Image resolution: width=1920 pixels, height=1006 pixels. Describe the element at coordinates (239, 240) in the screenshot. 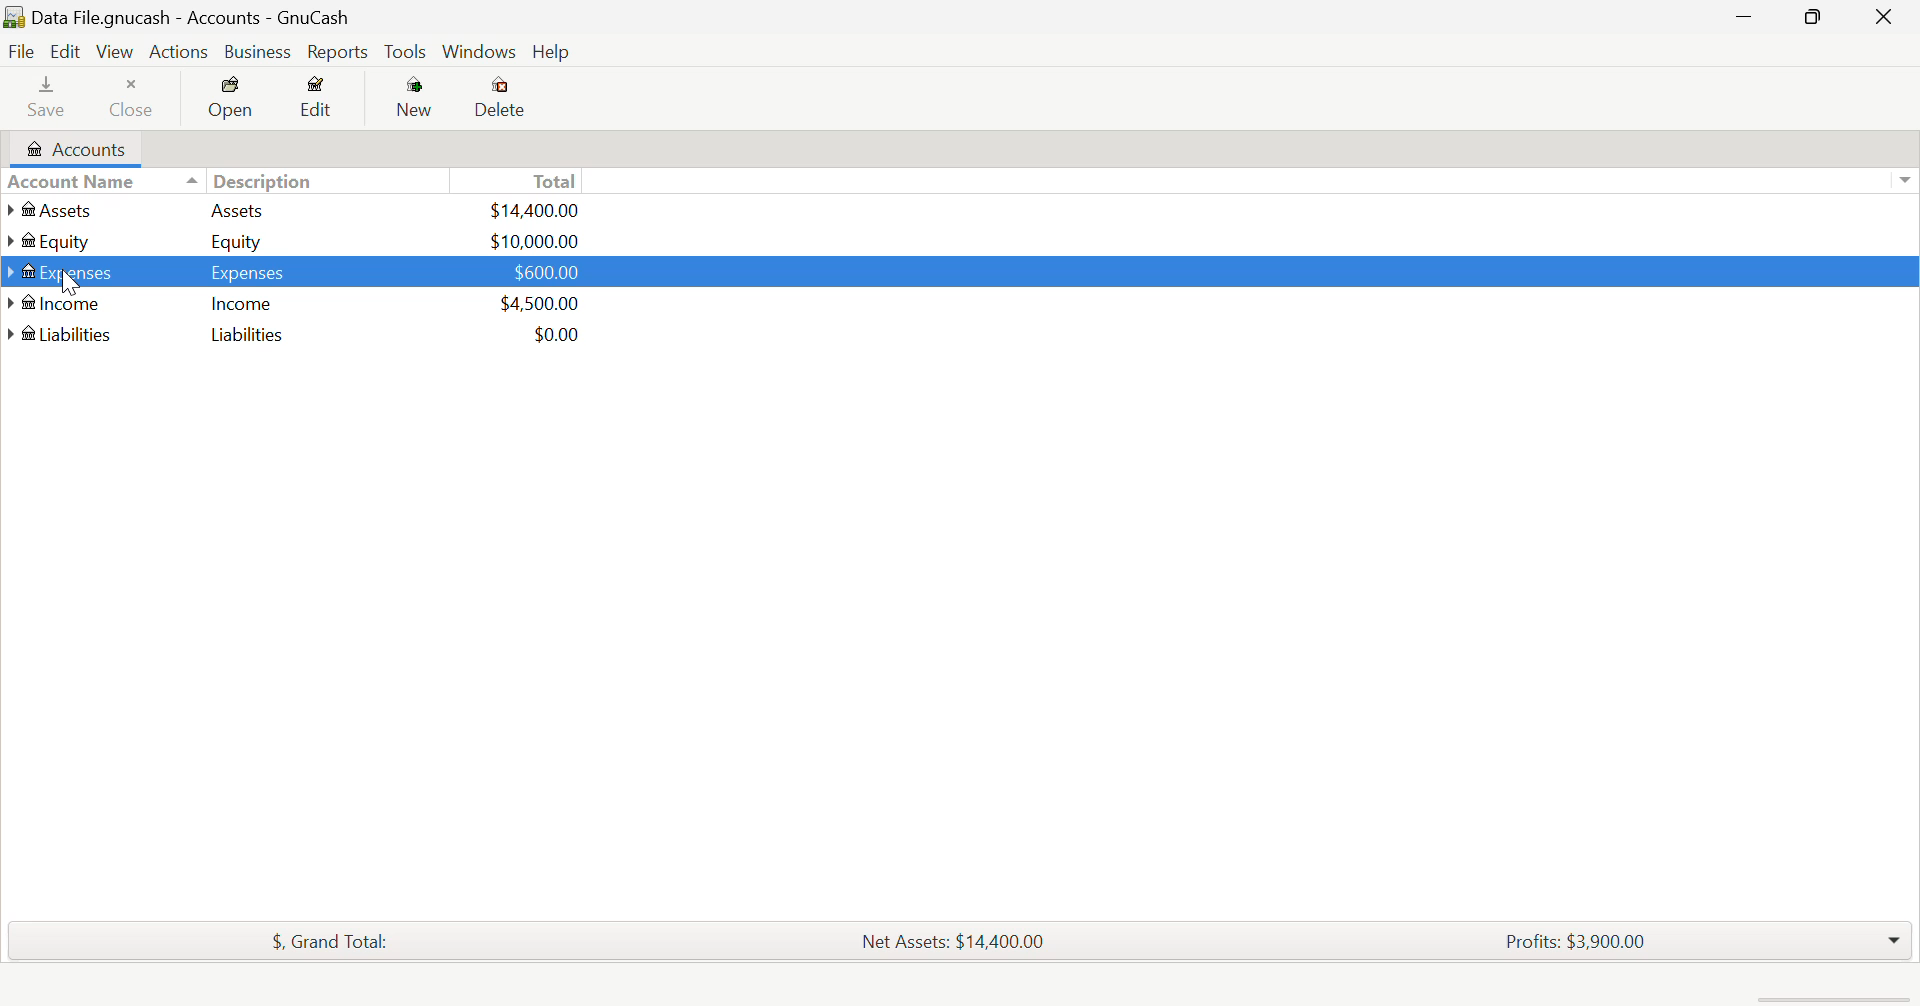

I see `Equity` at that location.